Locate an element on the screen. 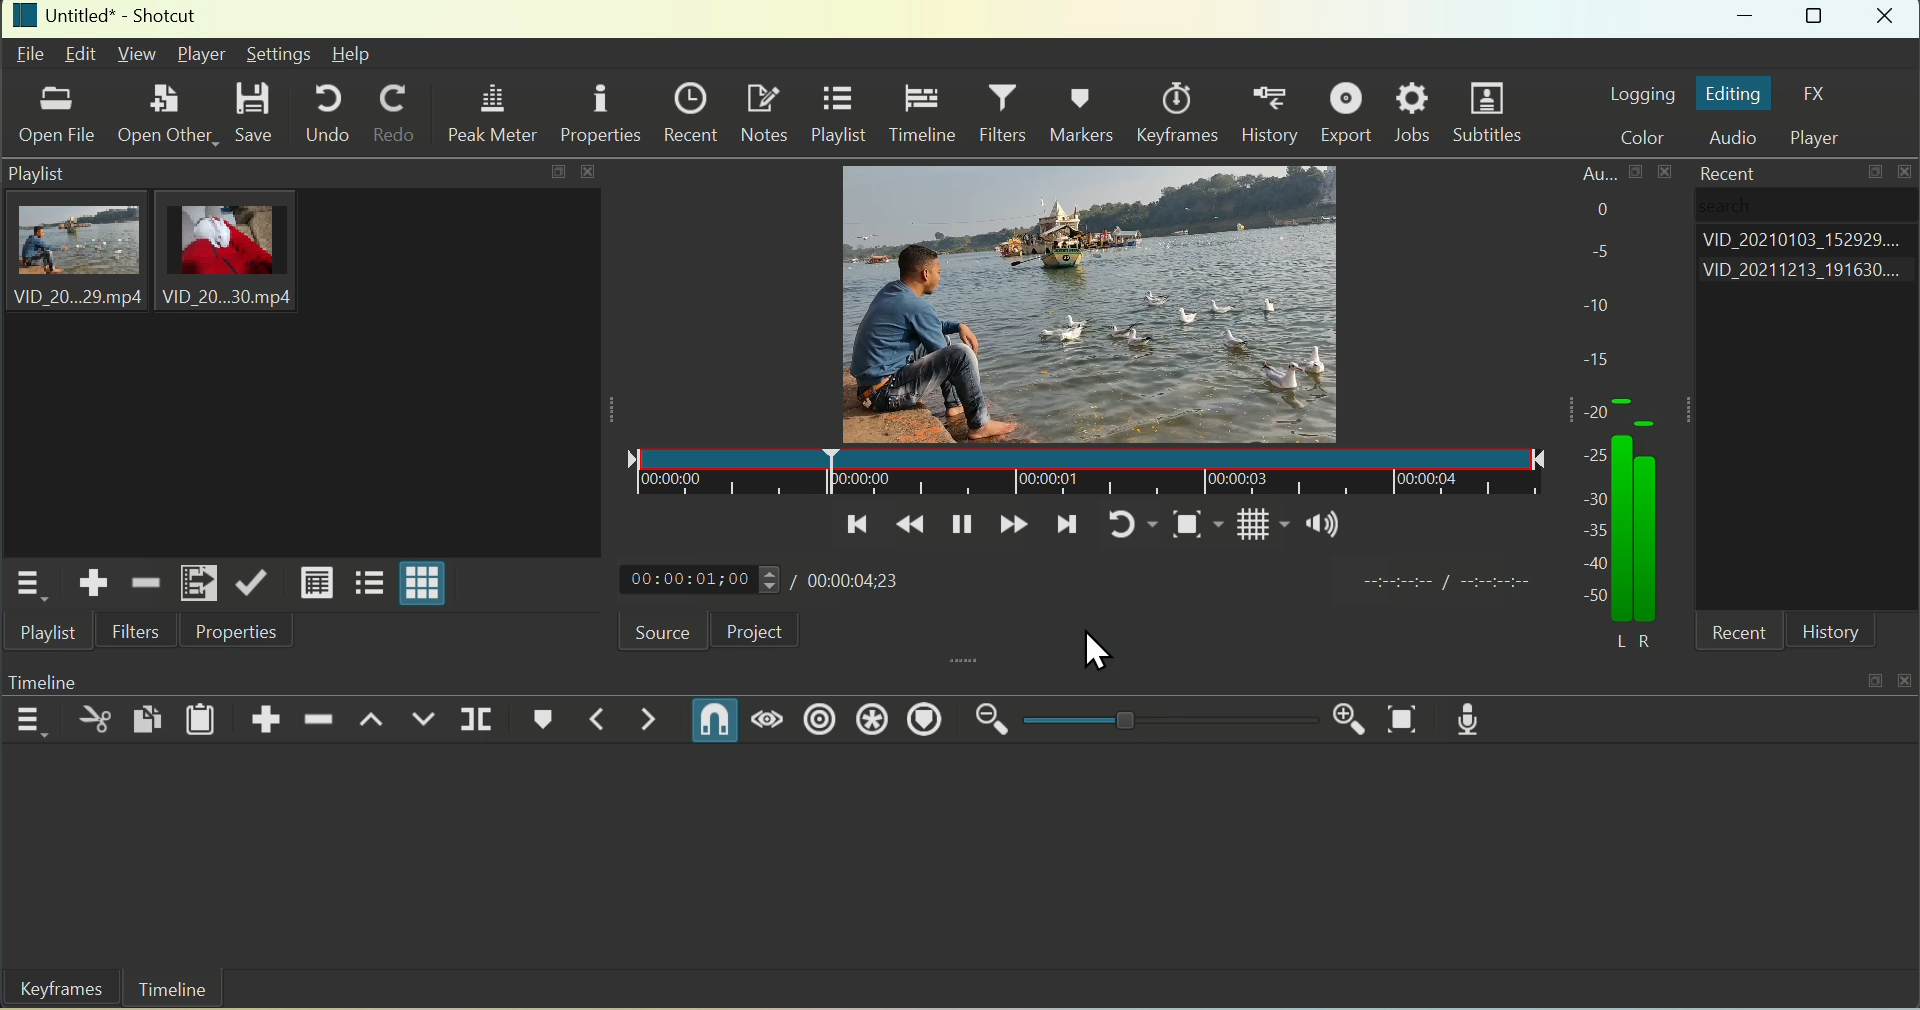  Delete is located at coordinates (321, 716).